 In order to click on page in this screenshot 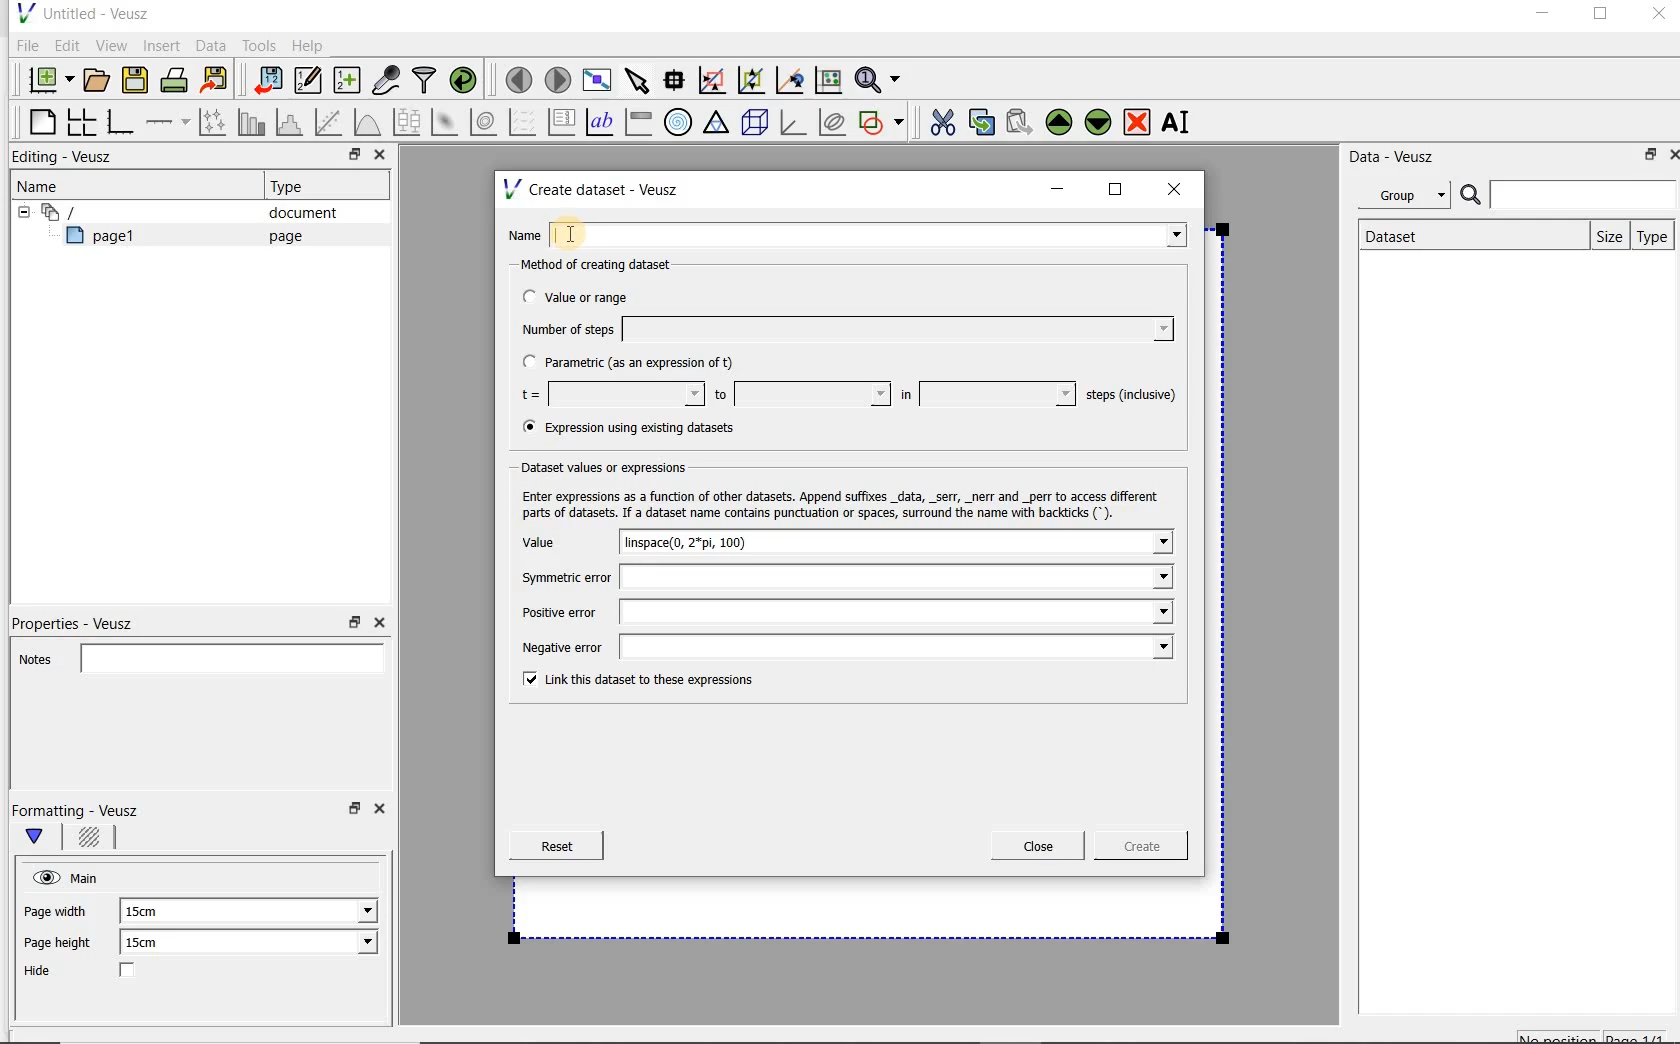, I will do `click(281, 236)`.